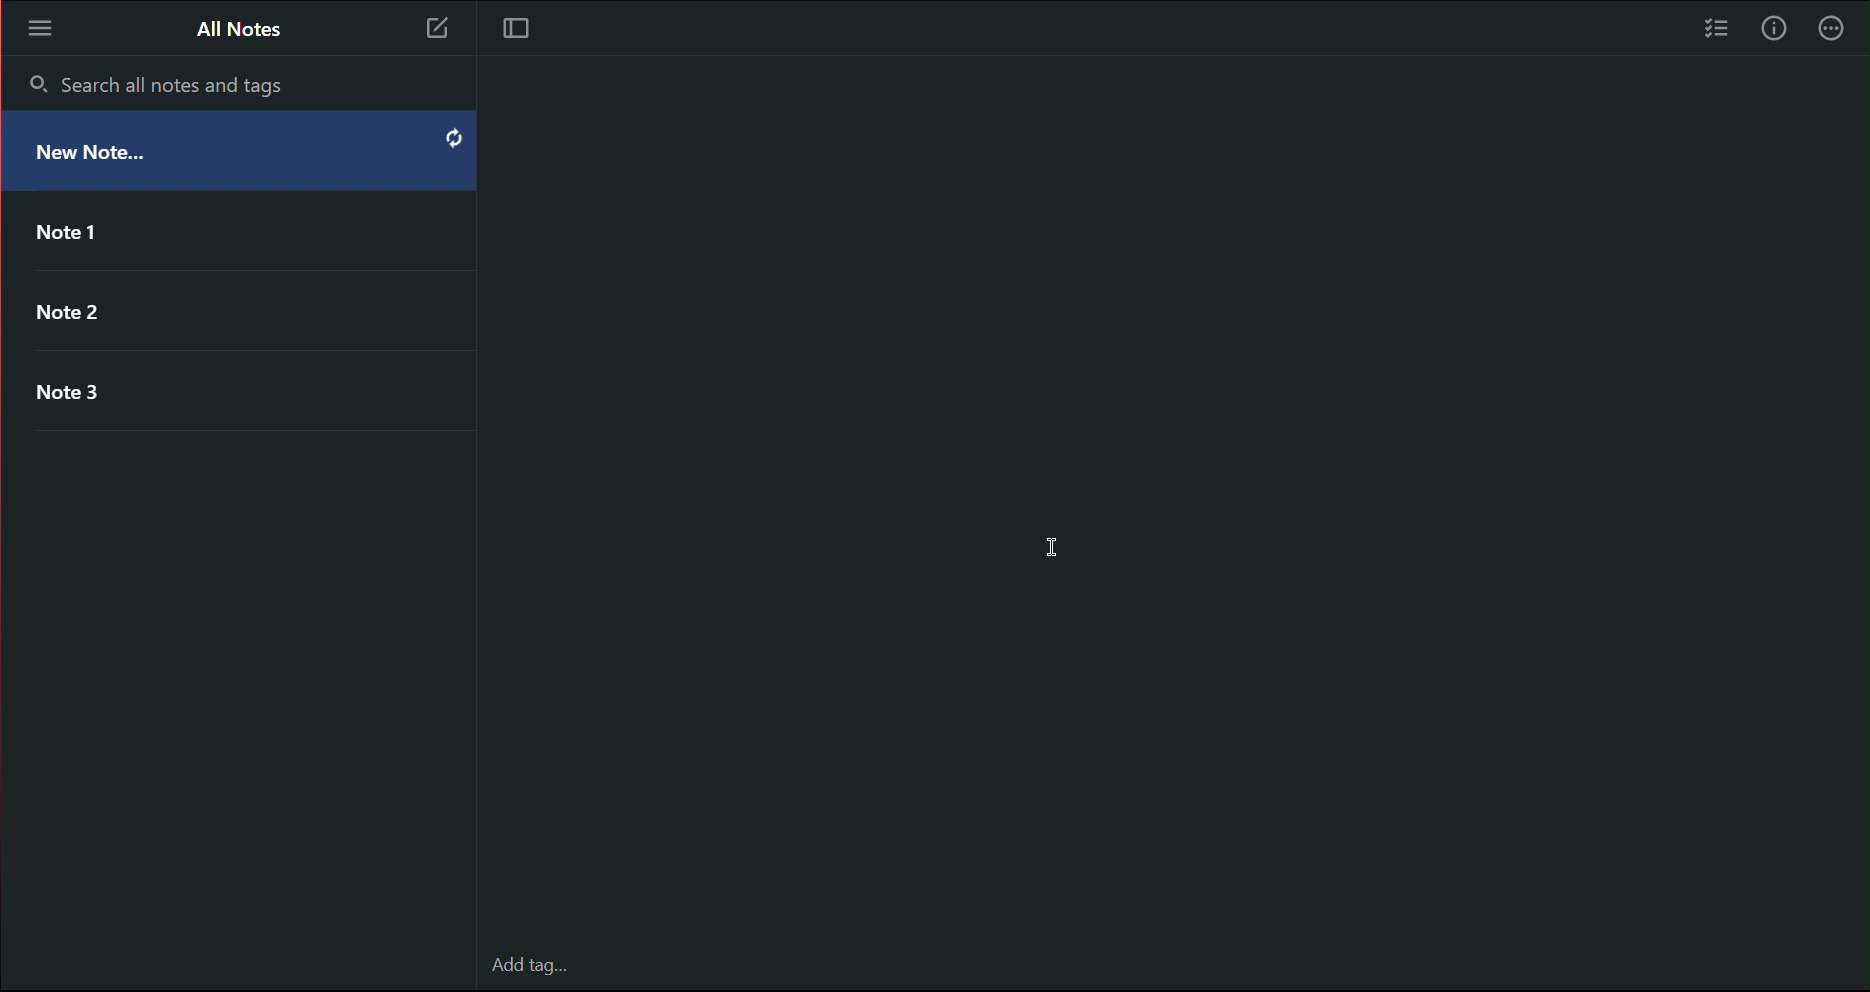  Describe the element at coordinates (230, 387) in the screenshot. I see `Note 3` at that location.